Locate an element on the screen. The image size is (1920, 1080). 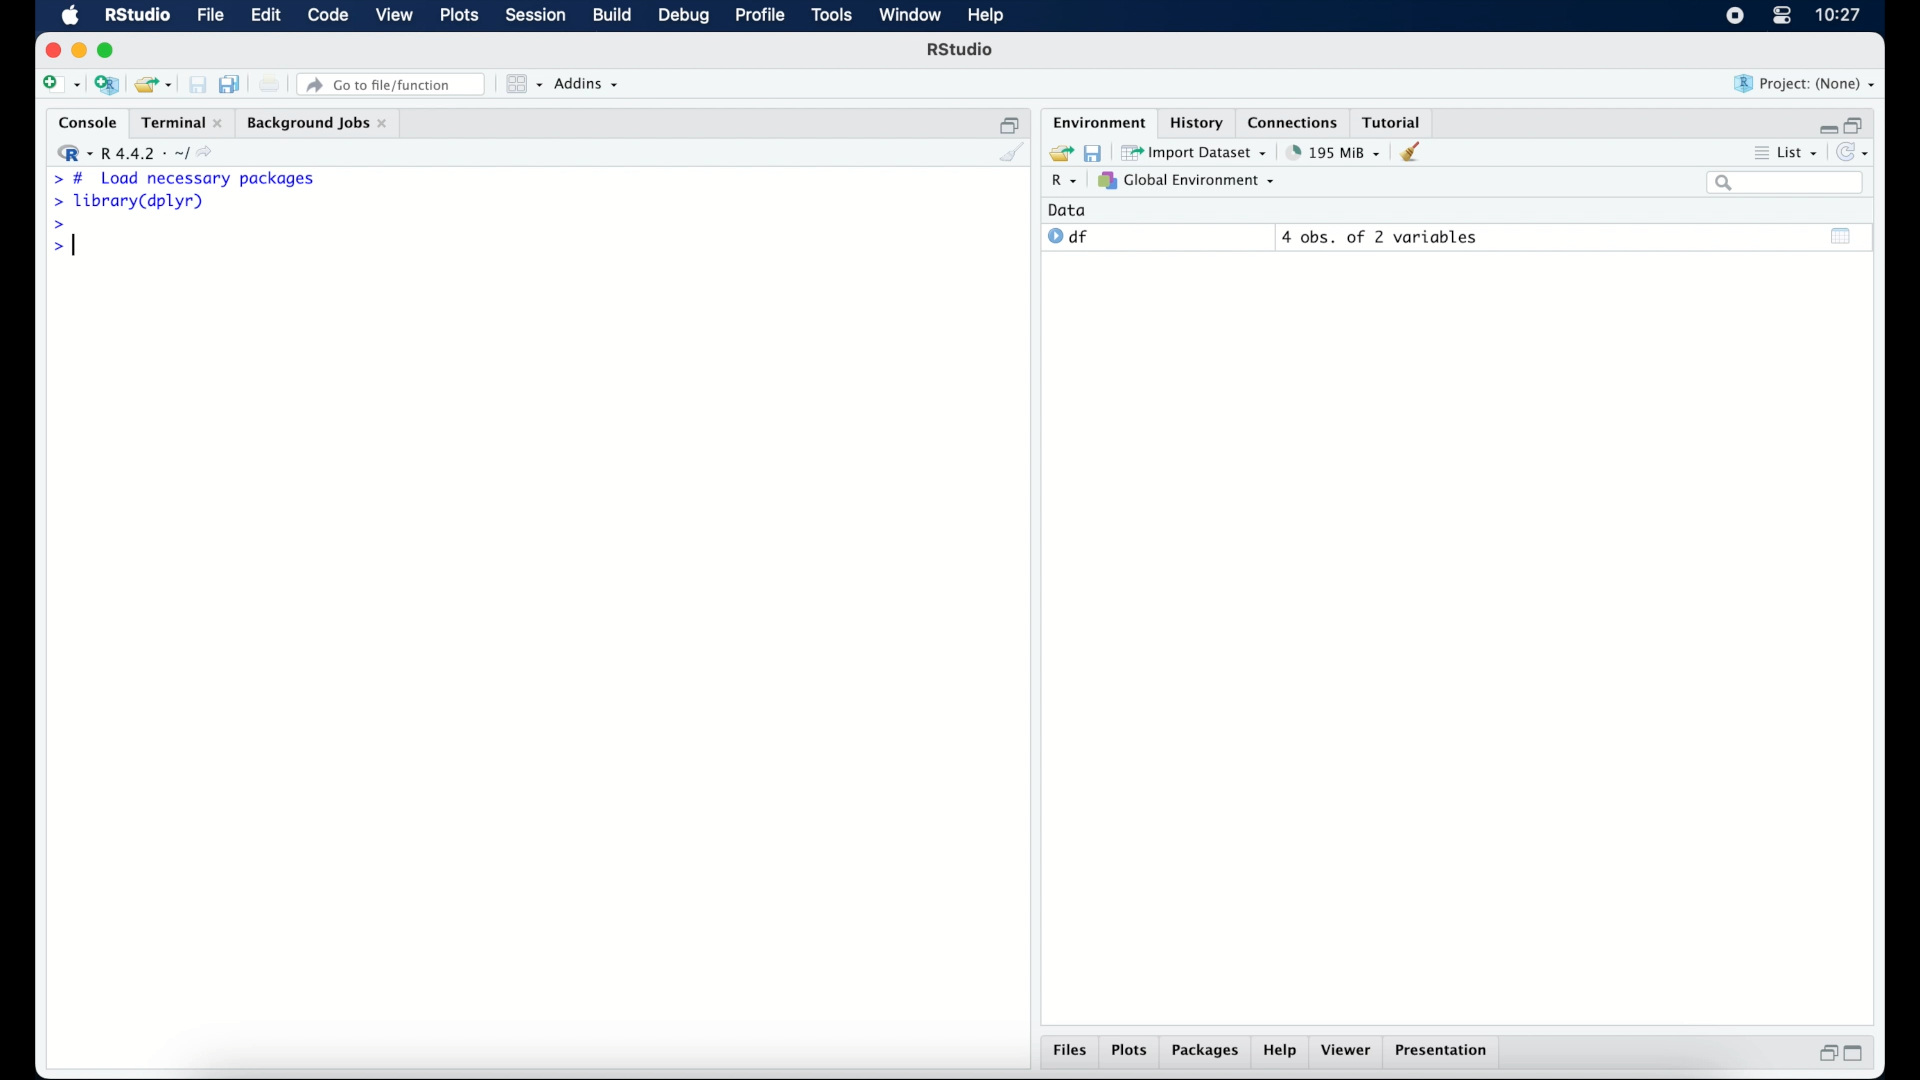
plots is located at coordinates (1132, 1052).